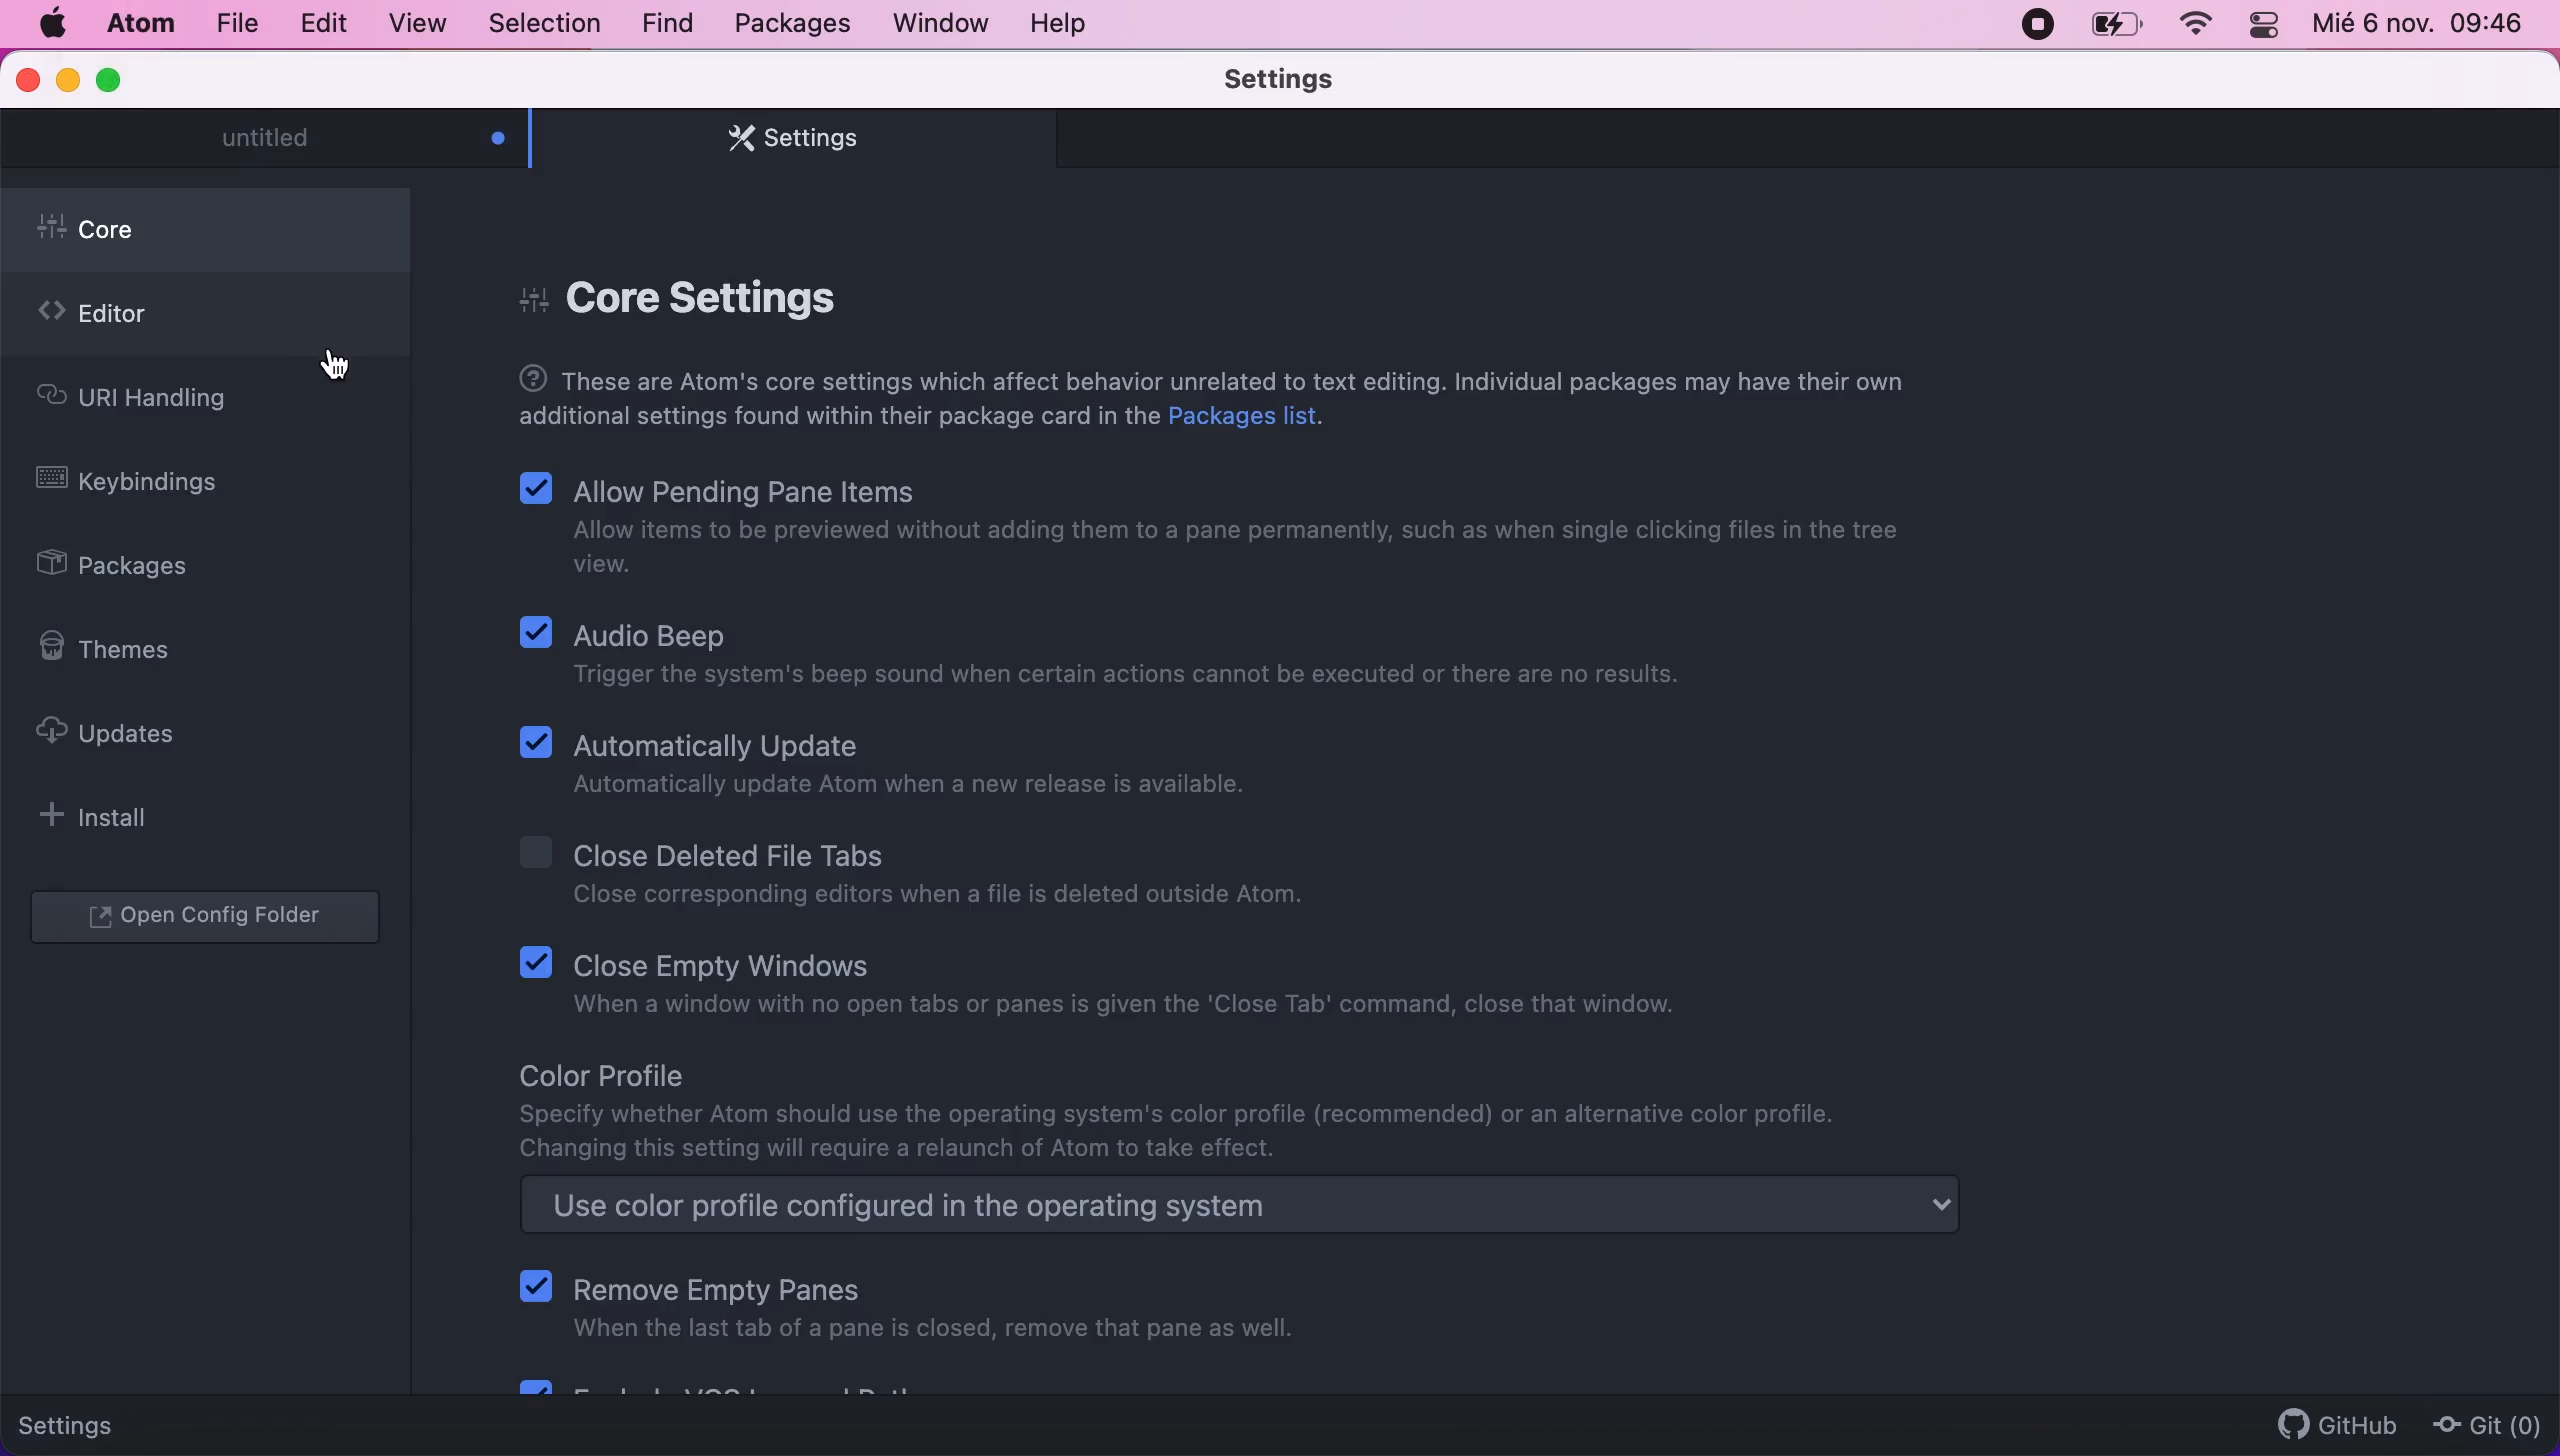 The image size is (2560, 1456). I want to click on packages, so click(131, 565).